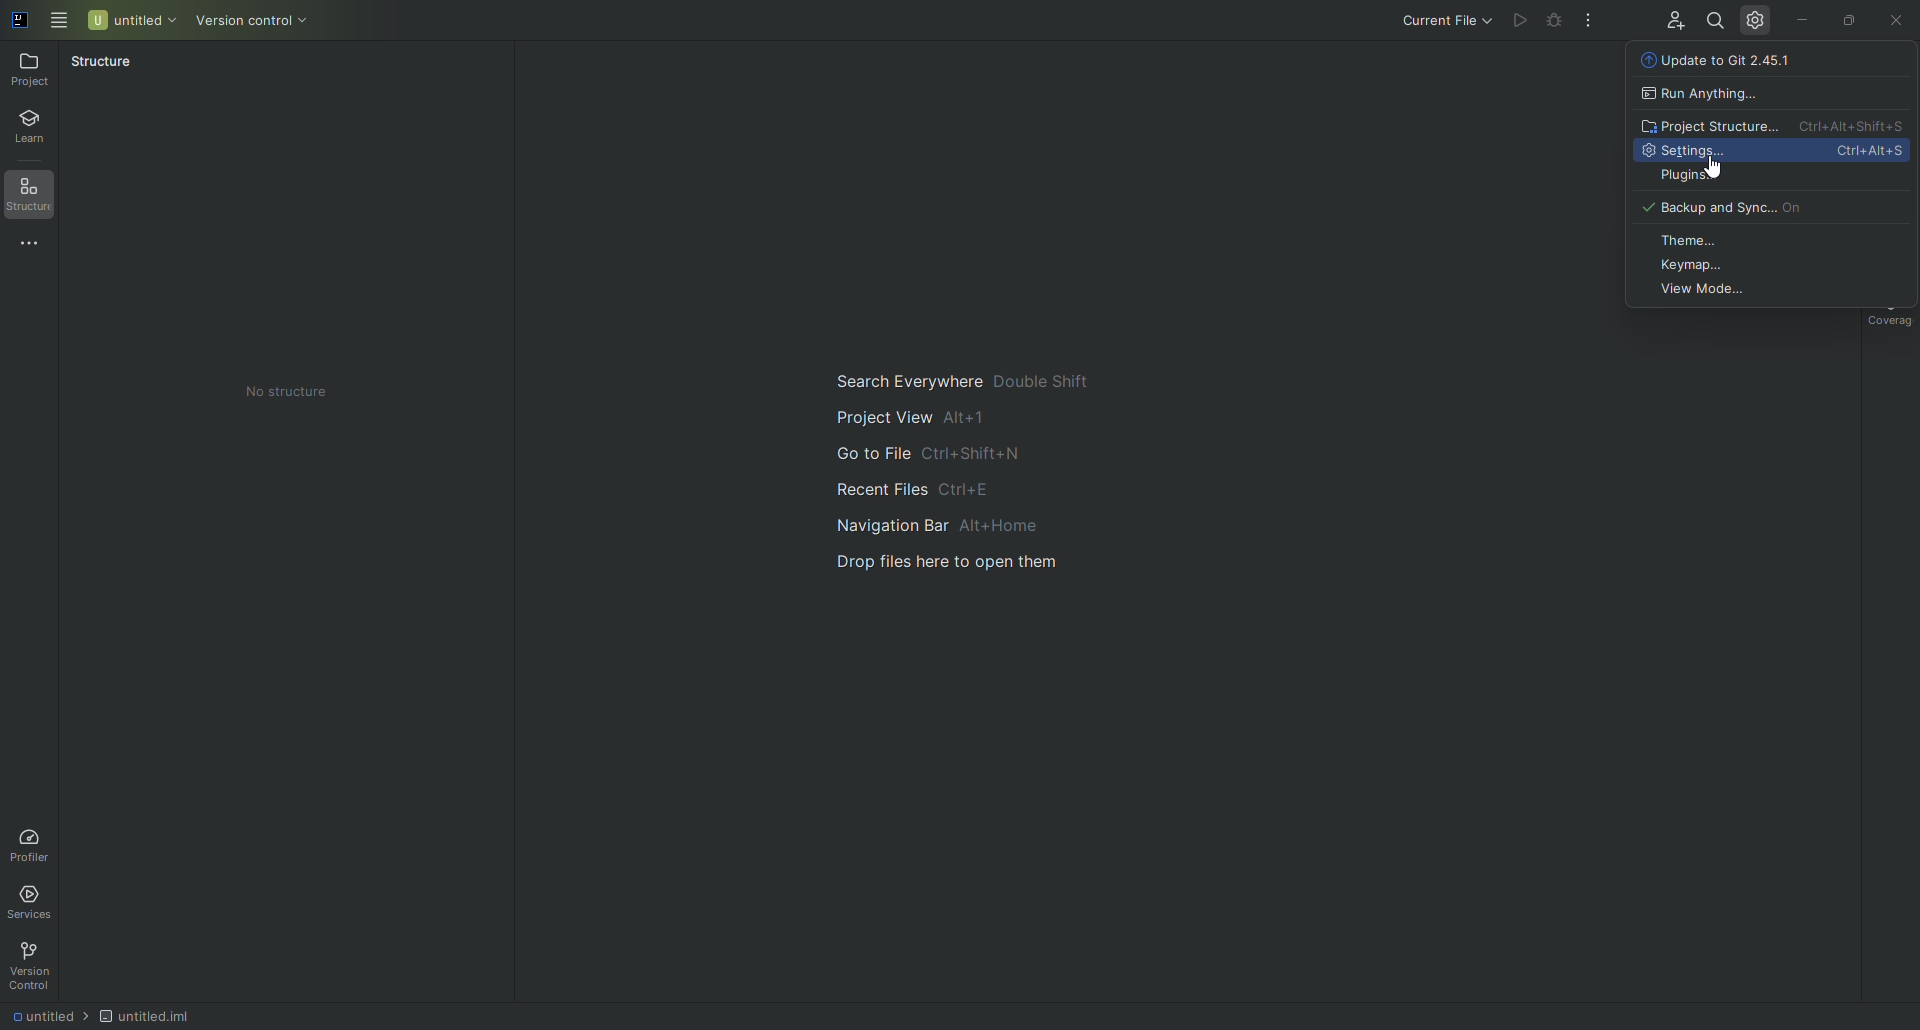  Describe the element at coordinates (112, 66) in the screenshot. I see `Structure` at that location.